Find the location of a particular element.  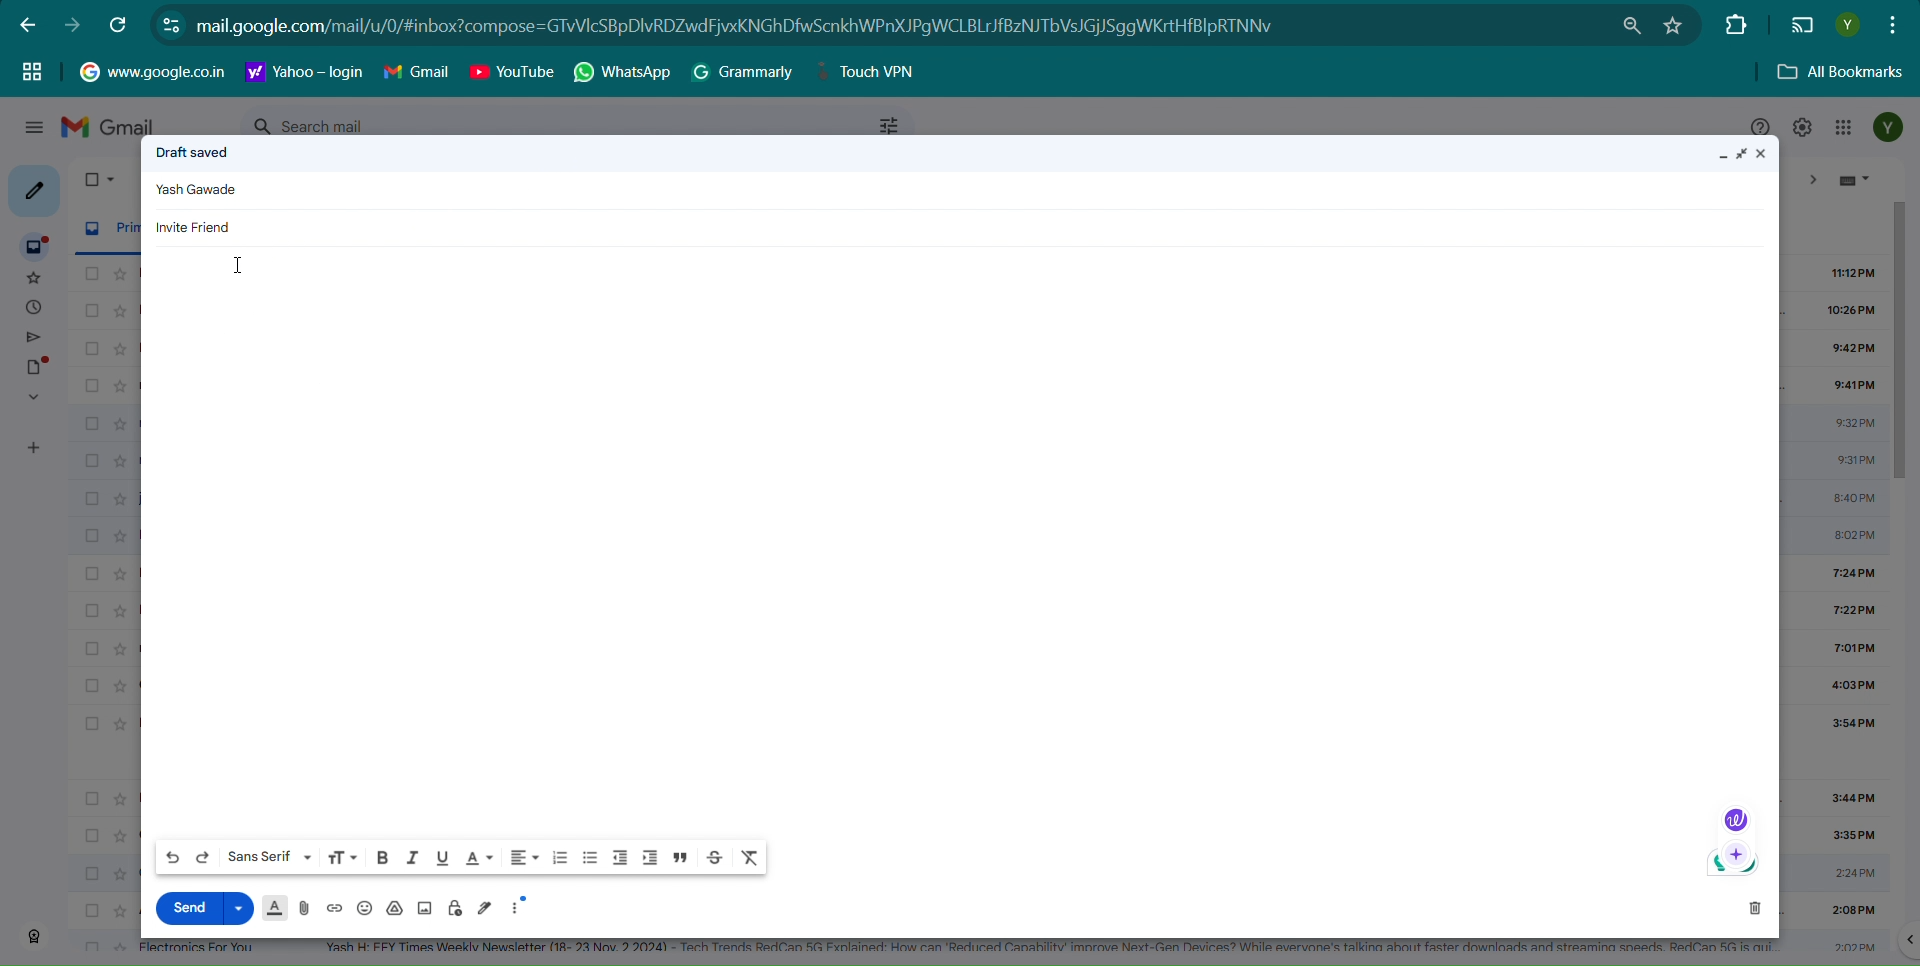

Whatsapp is located at coordinates (625, 73).